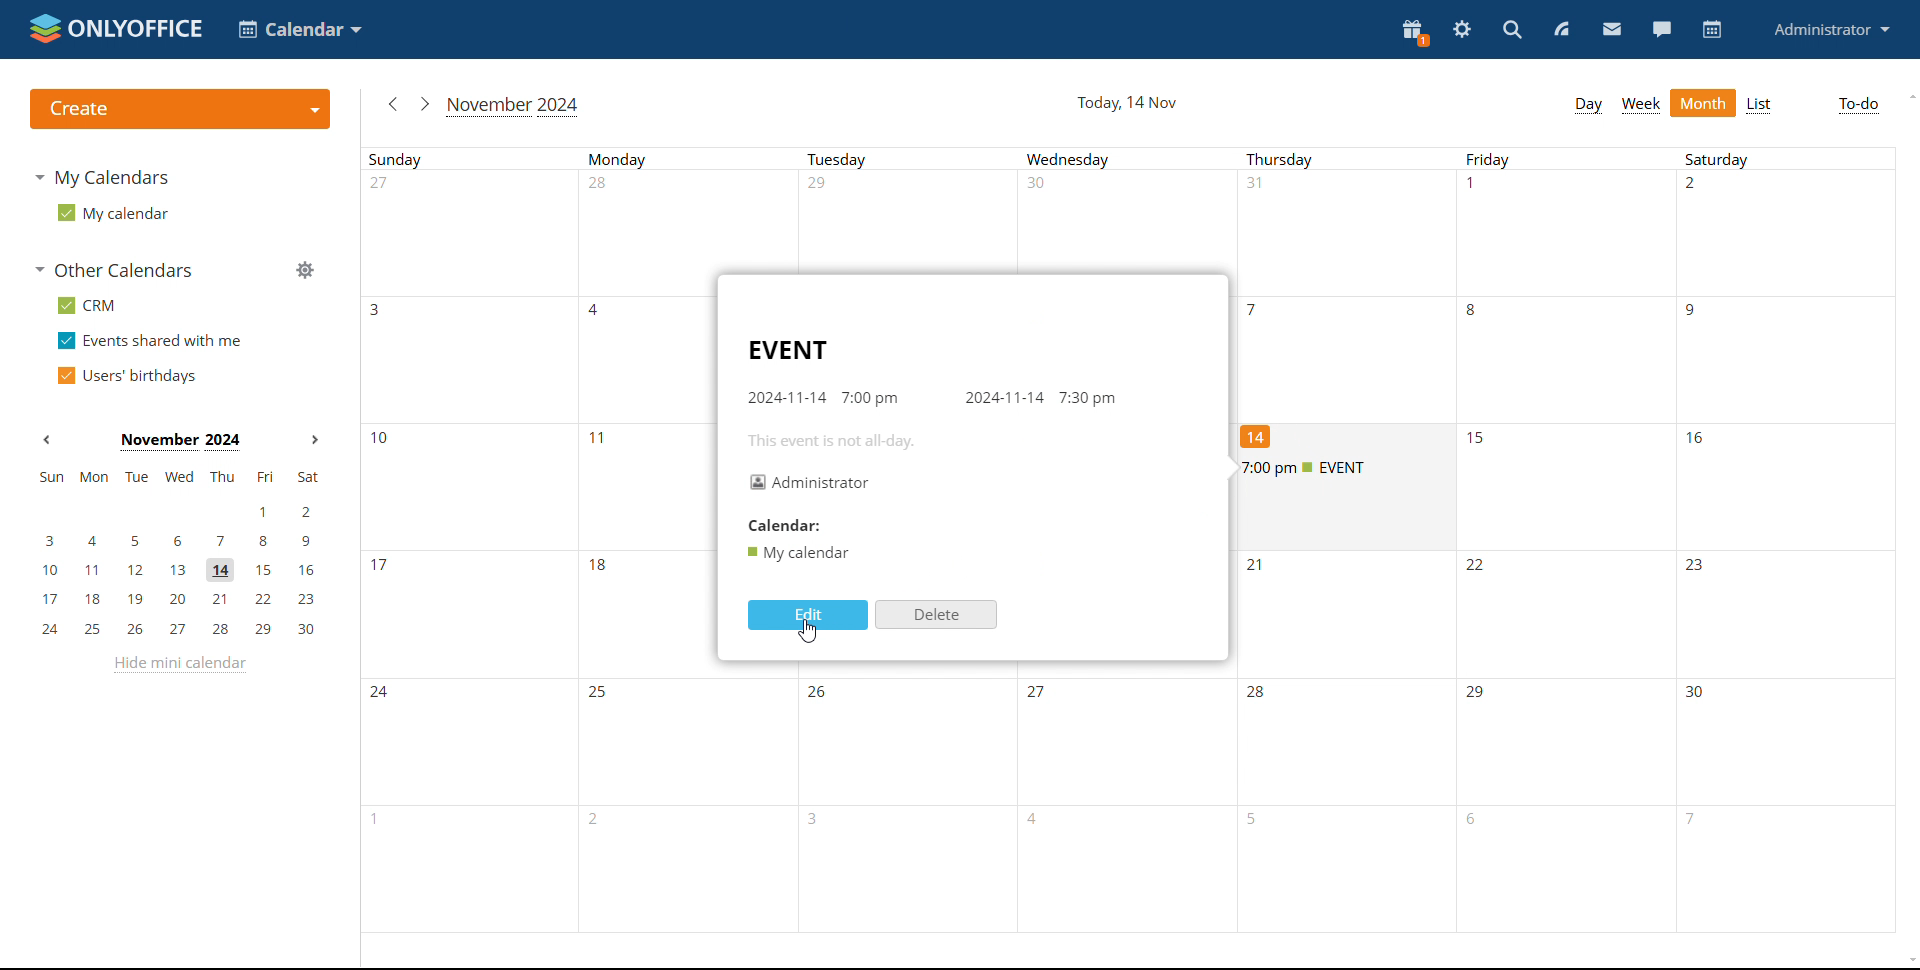  Describe the element at coordinates (807, 632) in the screenshot. I see `cursor` at that location.